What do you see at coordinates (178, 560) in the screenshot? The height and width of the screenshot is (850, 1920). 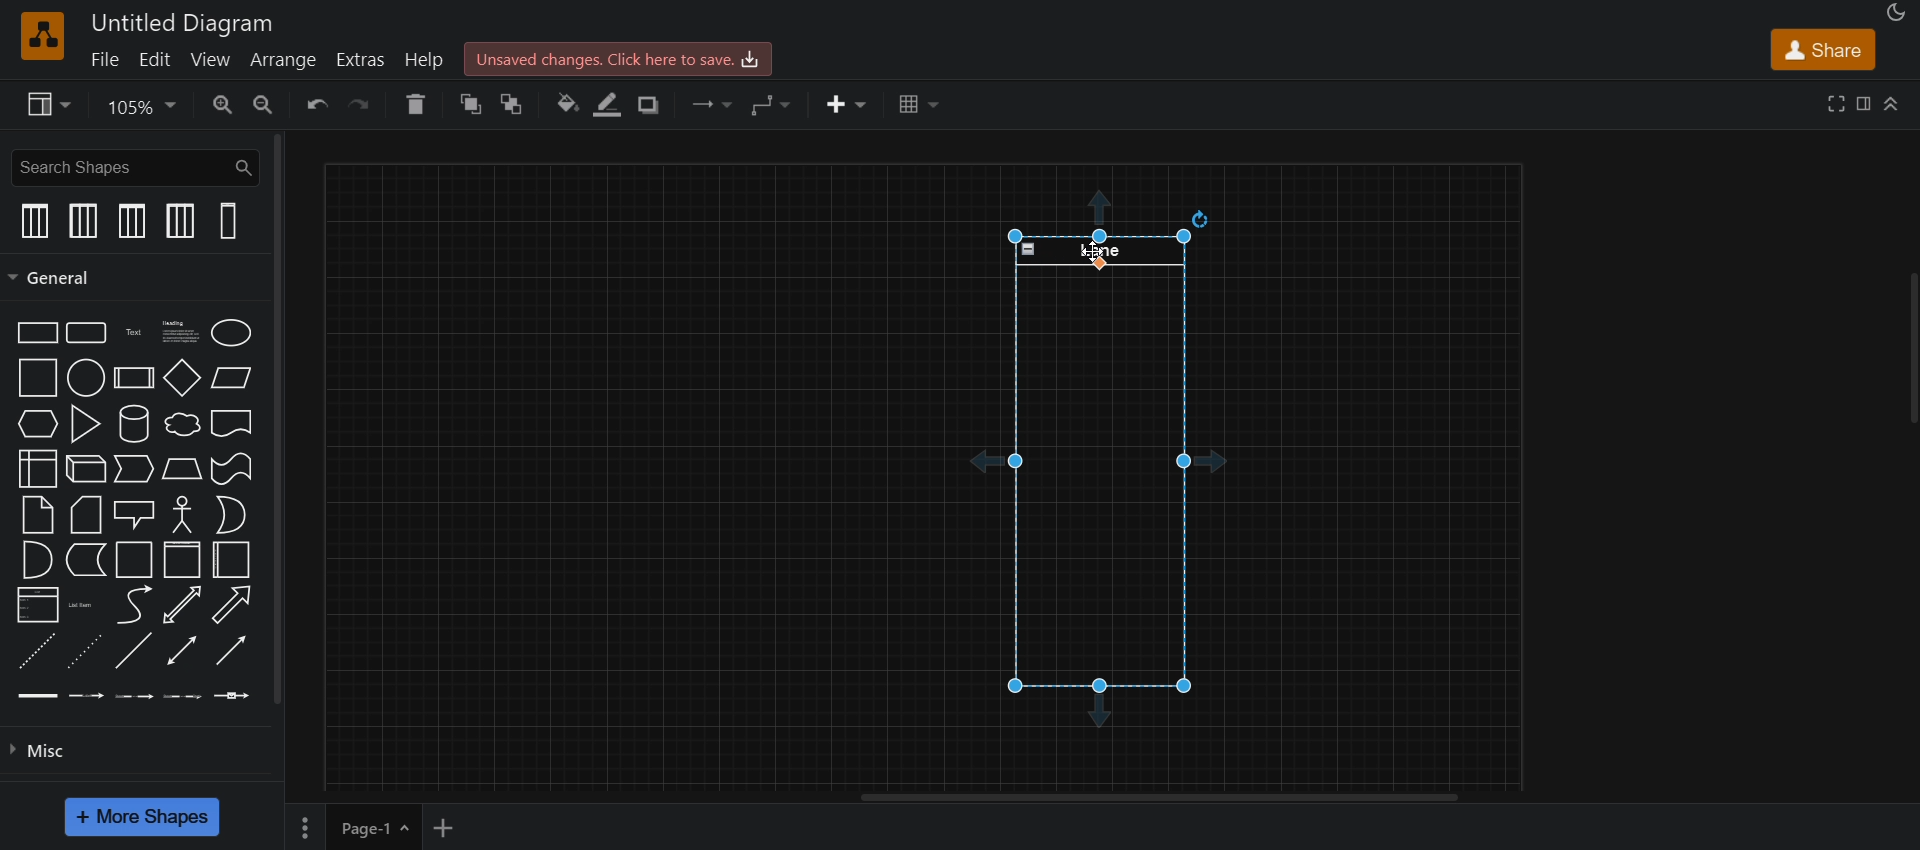 I see `horizontal container` at bounding box center [178, 560].